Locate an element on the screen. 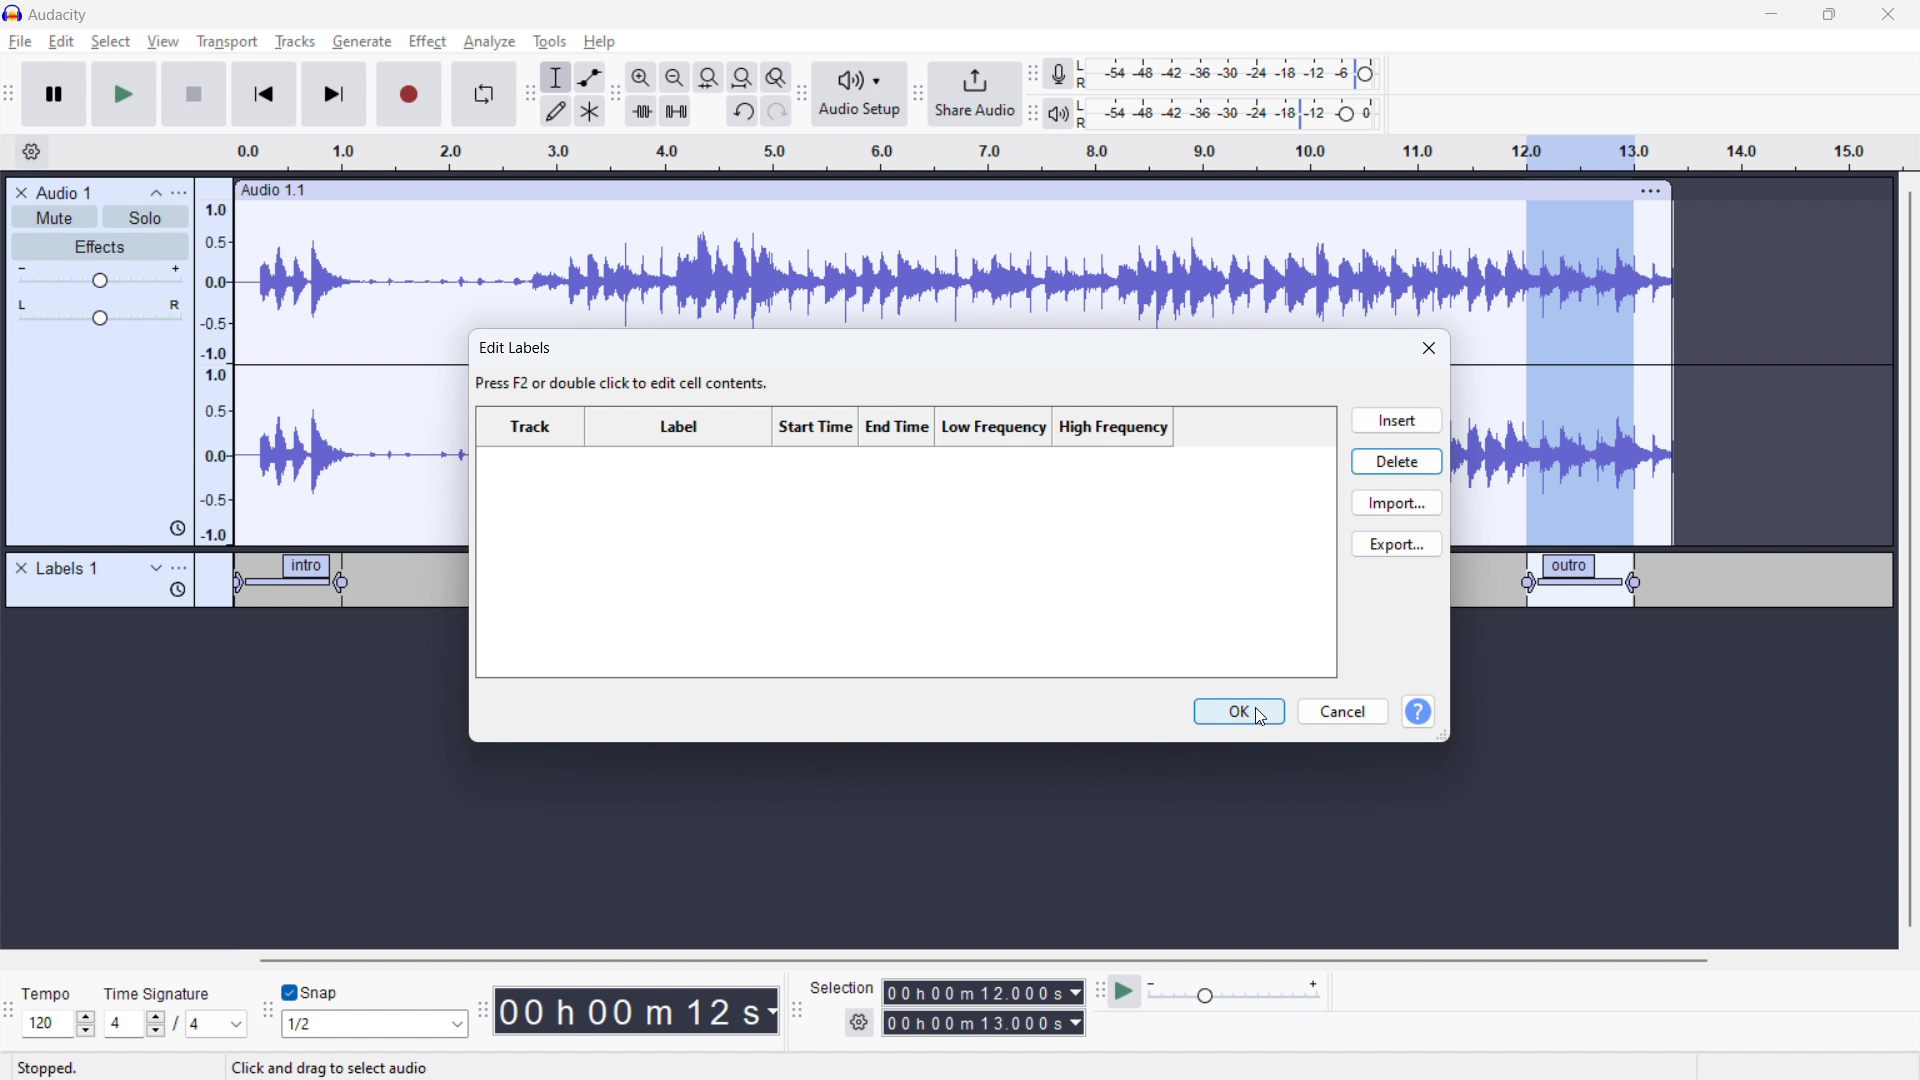 The height and width of the screenshot is (1080, 1920). skip to end is located at coordinates (340, 94).